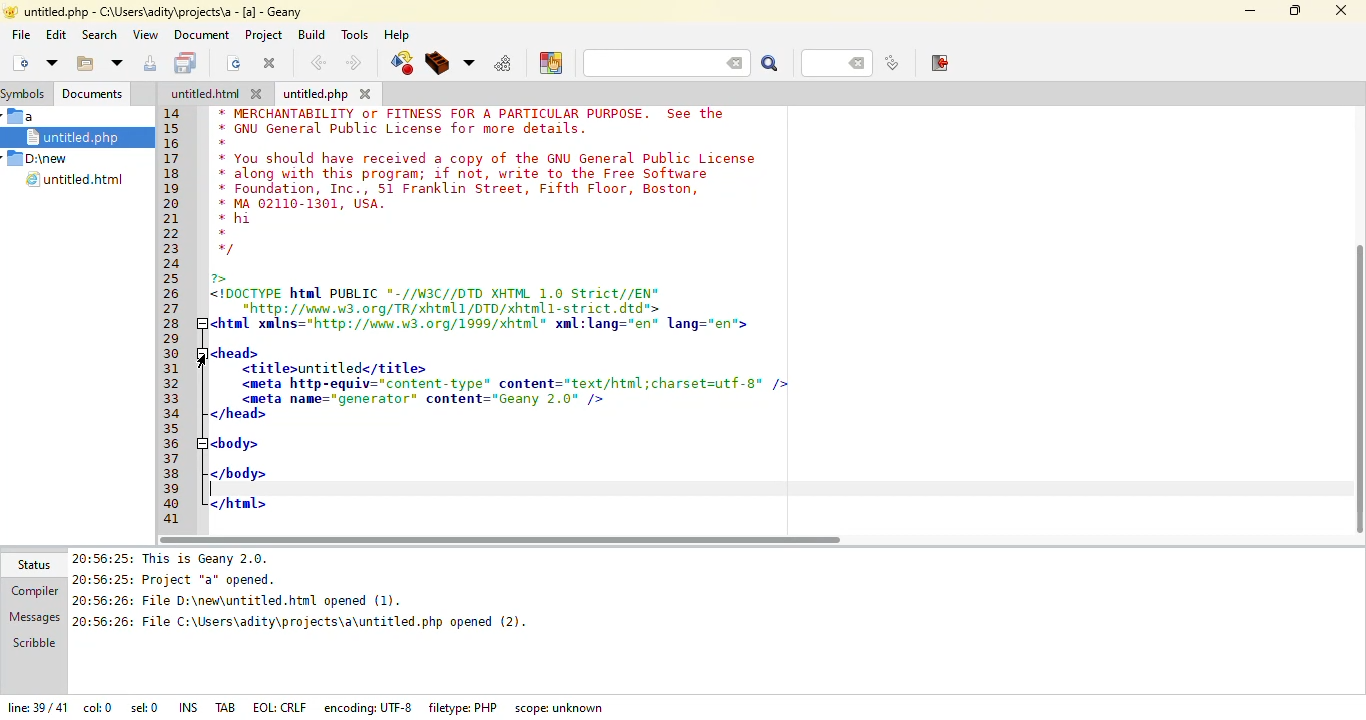 This screenshot has width=1366, height=720. I want to click on D:\new, so click(38, 159).